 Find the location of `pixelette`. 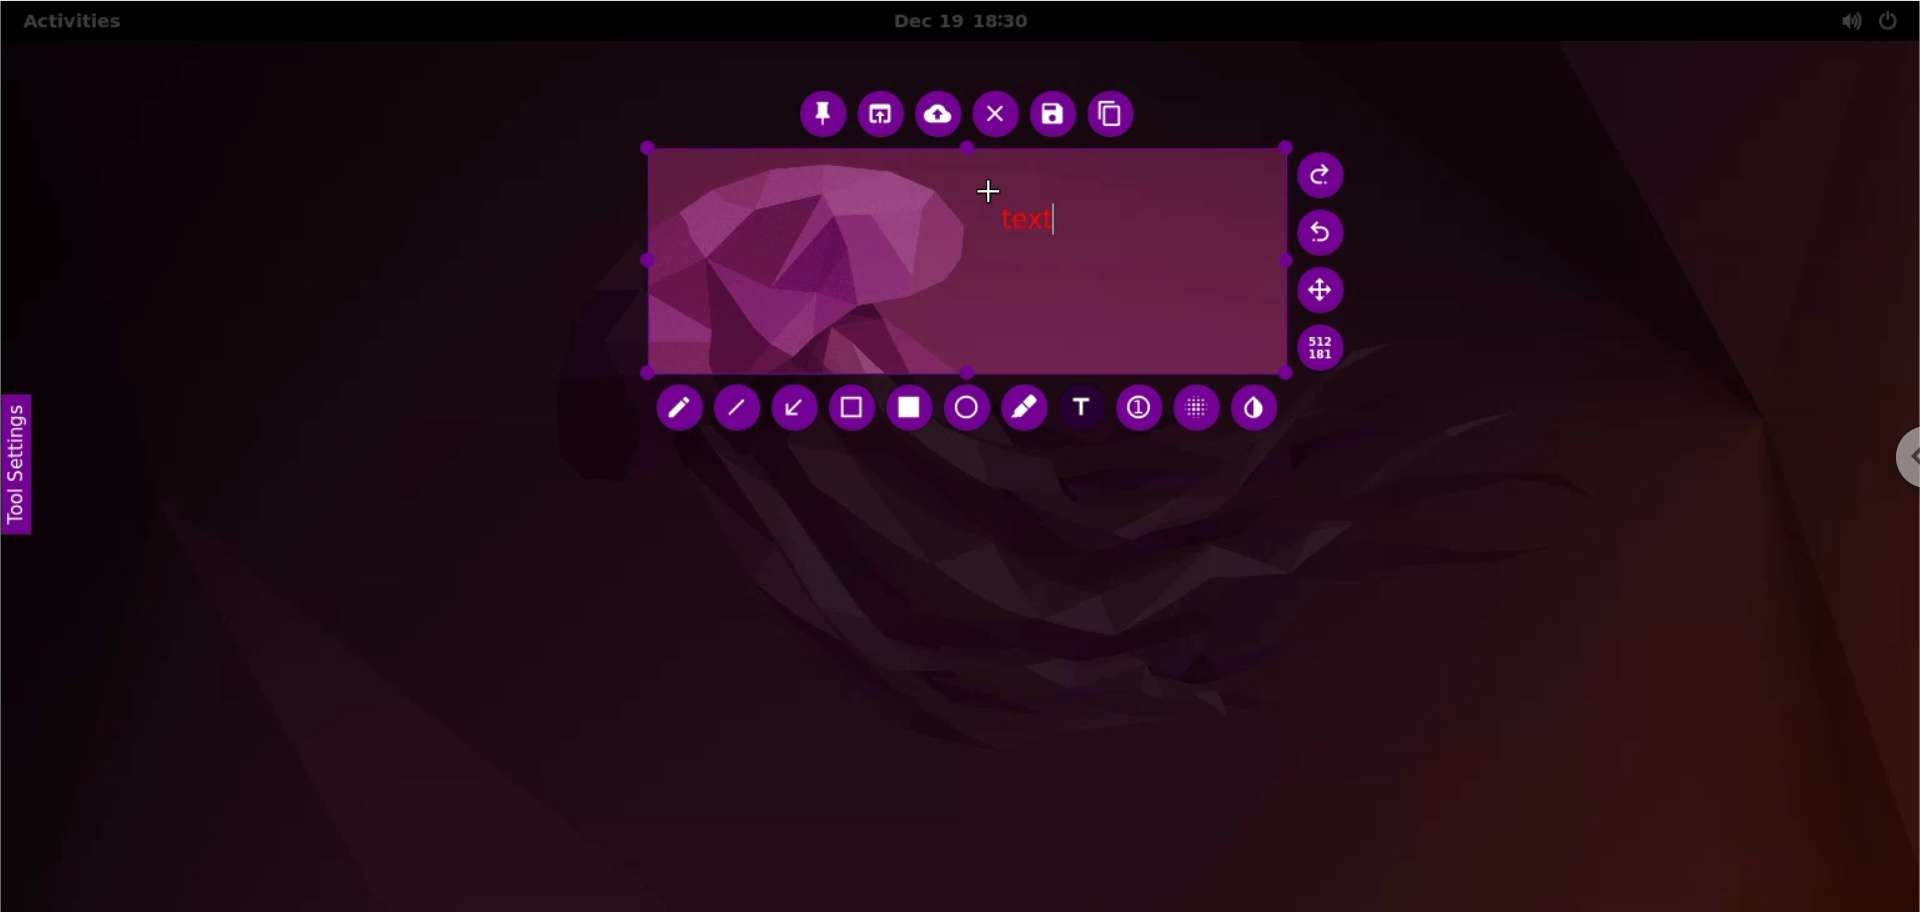

pixelette is located at coordinates (1196, 403).